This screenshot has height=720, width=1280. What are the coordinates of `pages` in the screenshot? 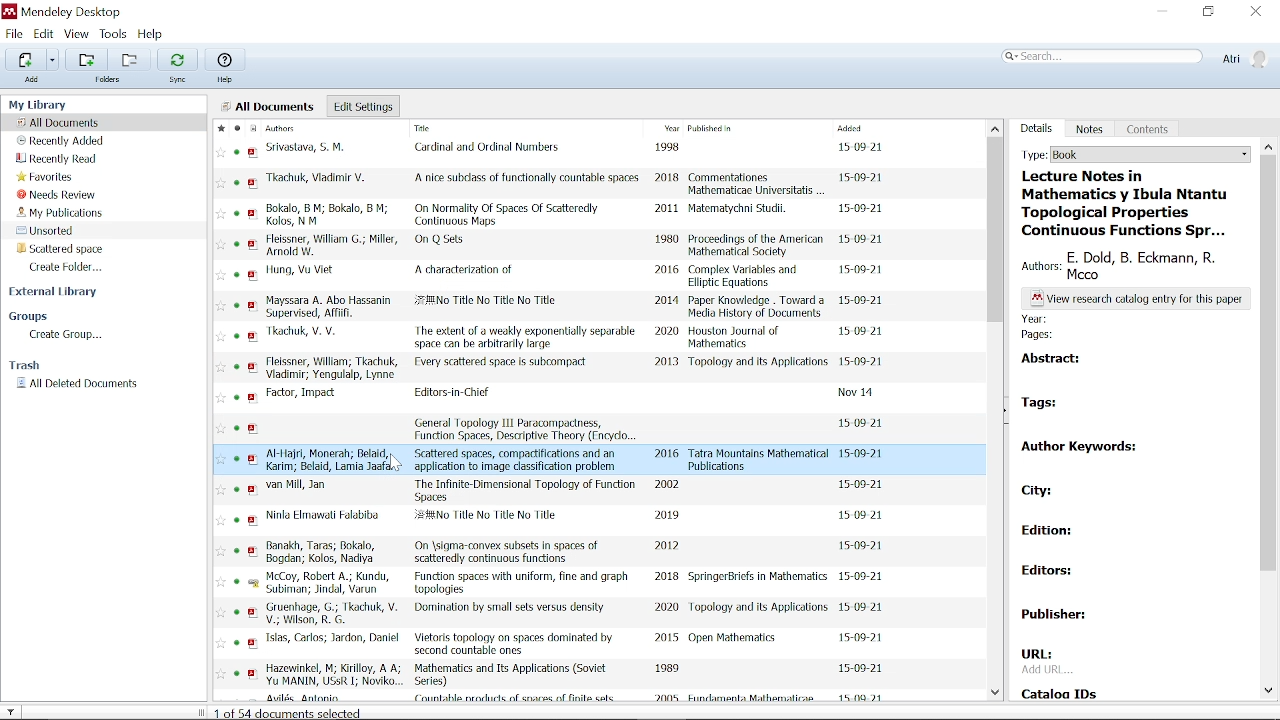 It's located at (1045, 335).